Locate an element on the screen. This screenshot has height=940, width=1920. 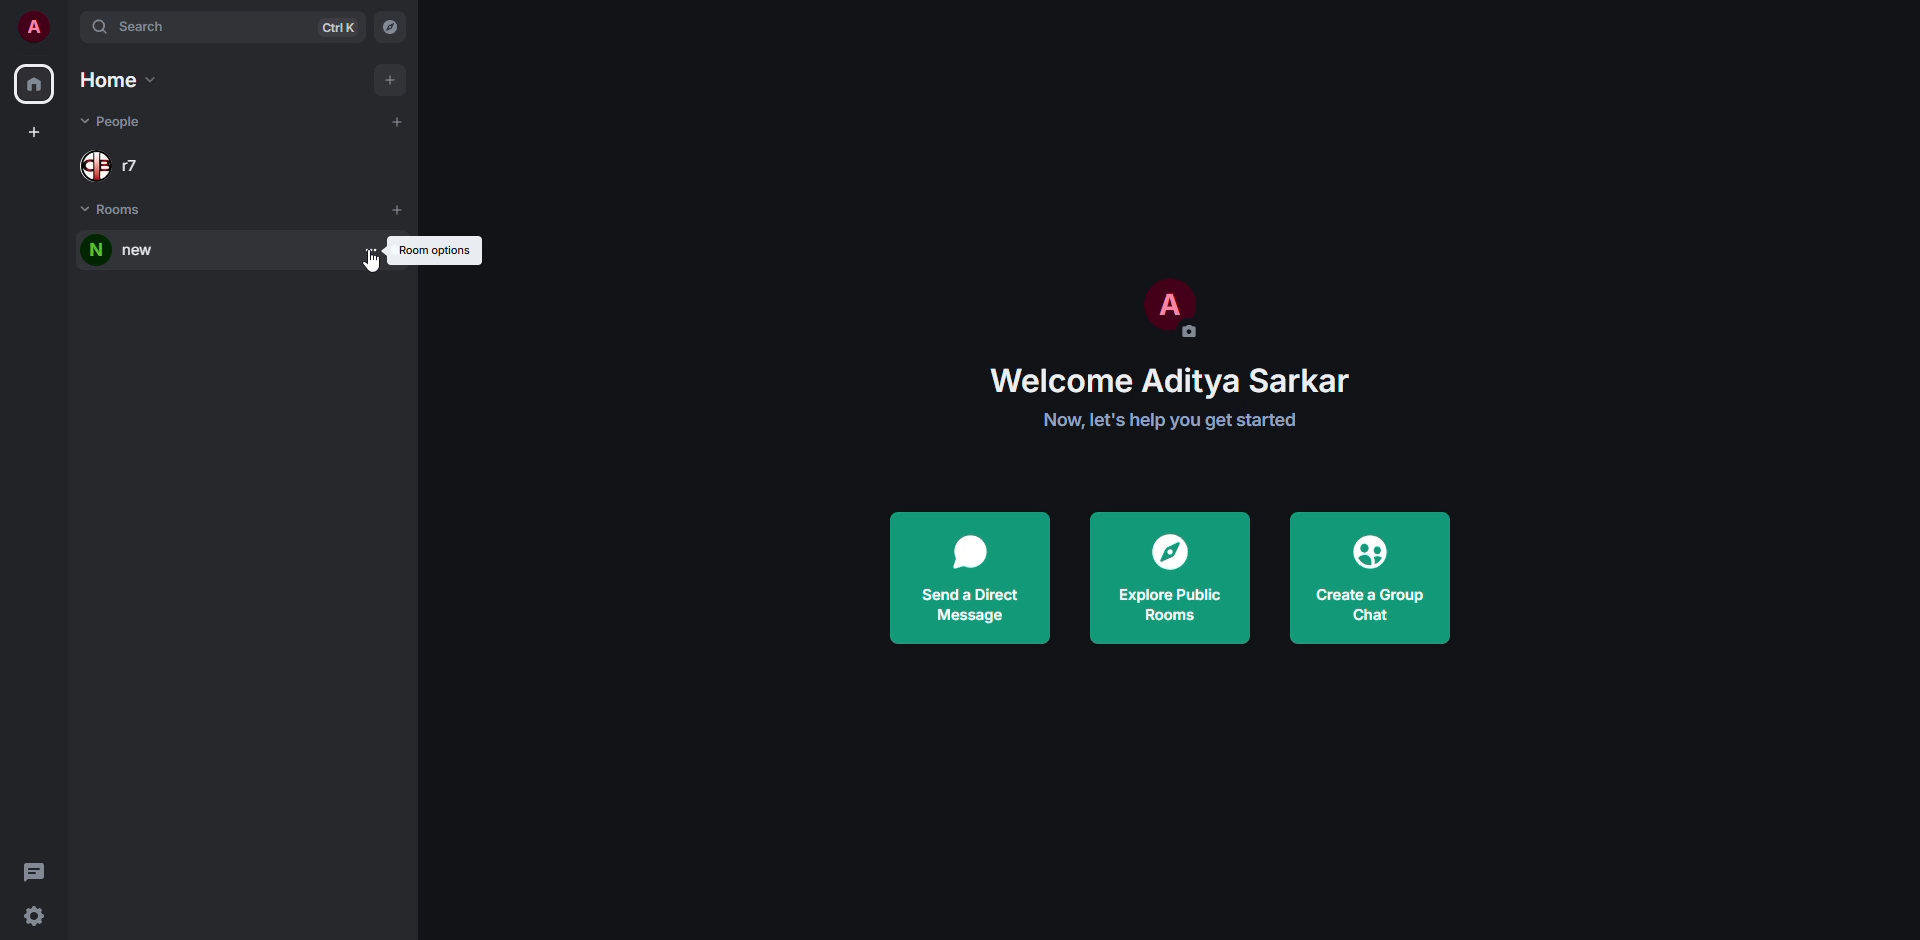
threads is located at coordinates (34, 870).